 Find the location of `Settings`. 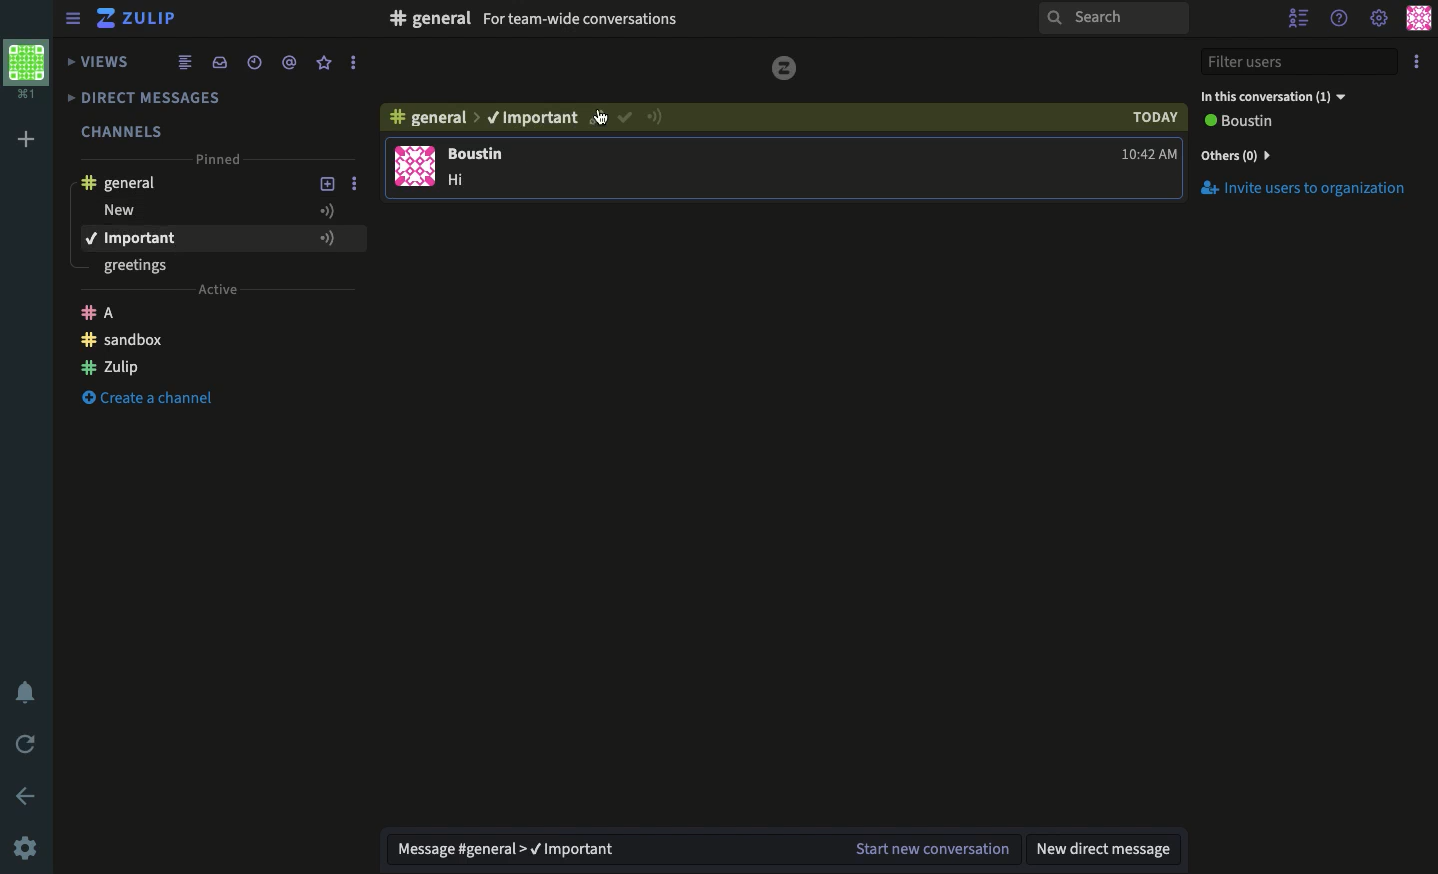

Settings is located at coordinates (1379, 20).